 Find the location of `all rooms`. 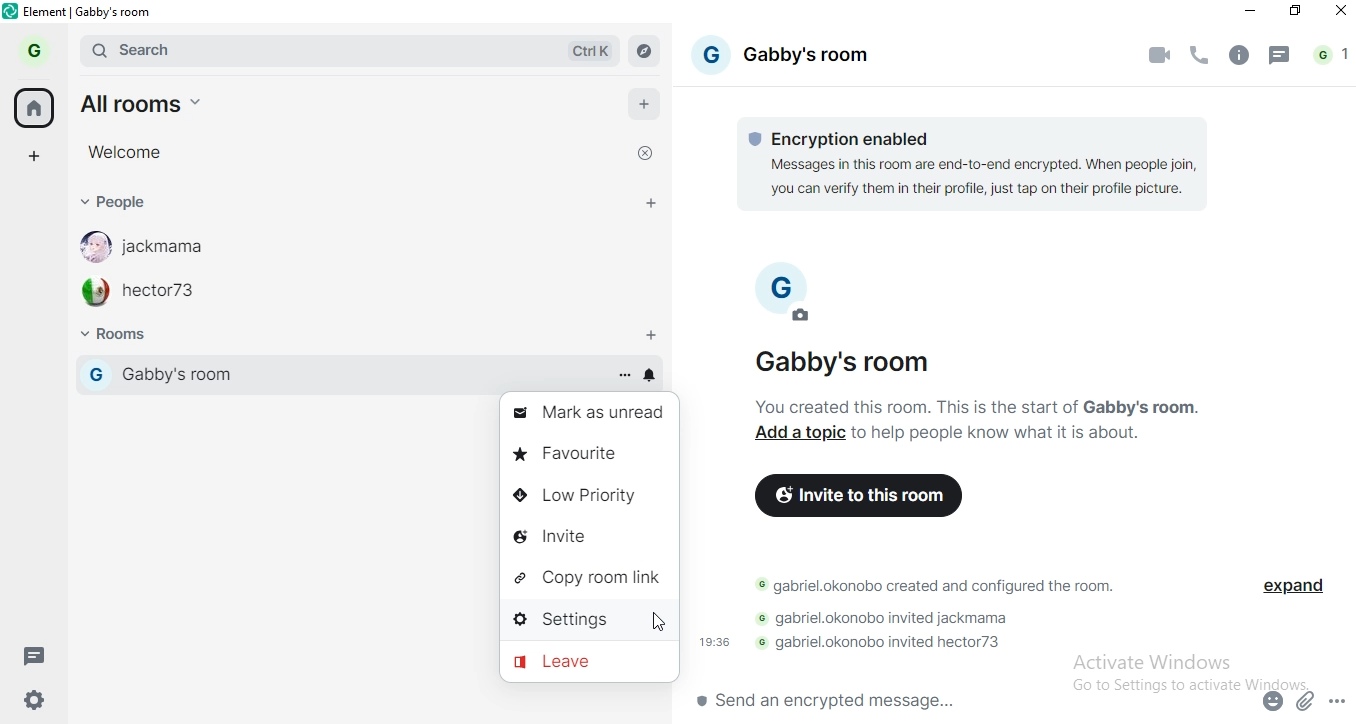

all rooms is located at coordinates (138, 101).